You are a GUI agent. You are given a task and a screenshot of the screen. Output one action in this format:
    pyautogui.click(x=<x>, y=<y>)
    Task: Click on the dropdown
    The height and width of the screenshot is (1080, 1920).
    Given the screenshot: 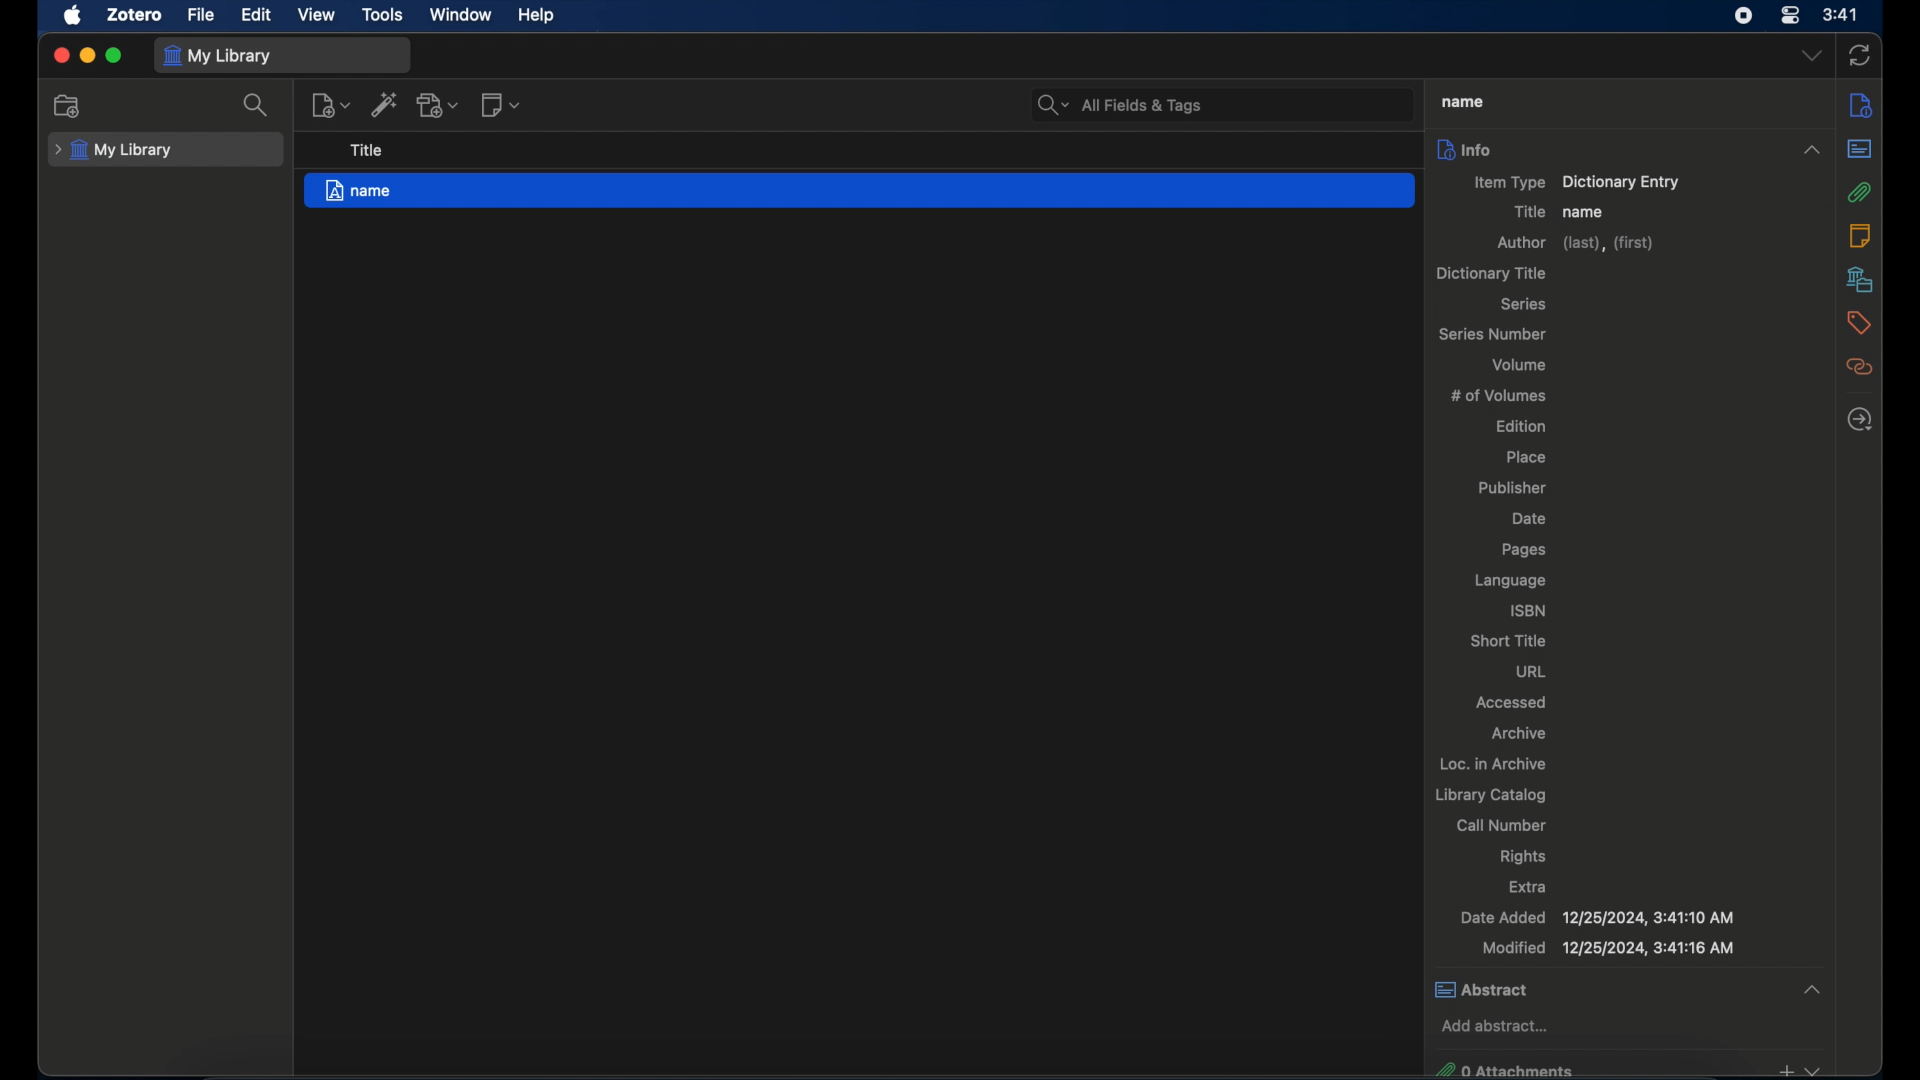 What is the action you would take?
    pyautogui.click(x=1811, y=150)
    